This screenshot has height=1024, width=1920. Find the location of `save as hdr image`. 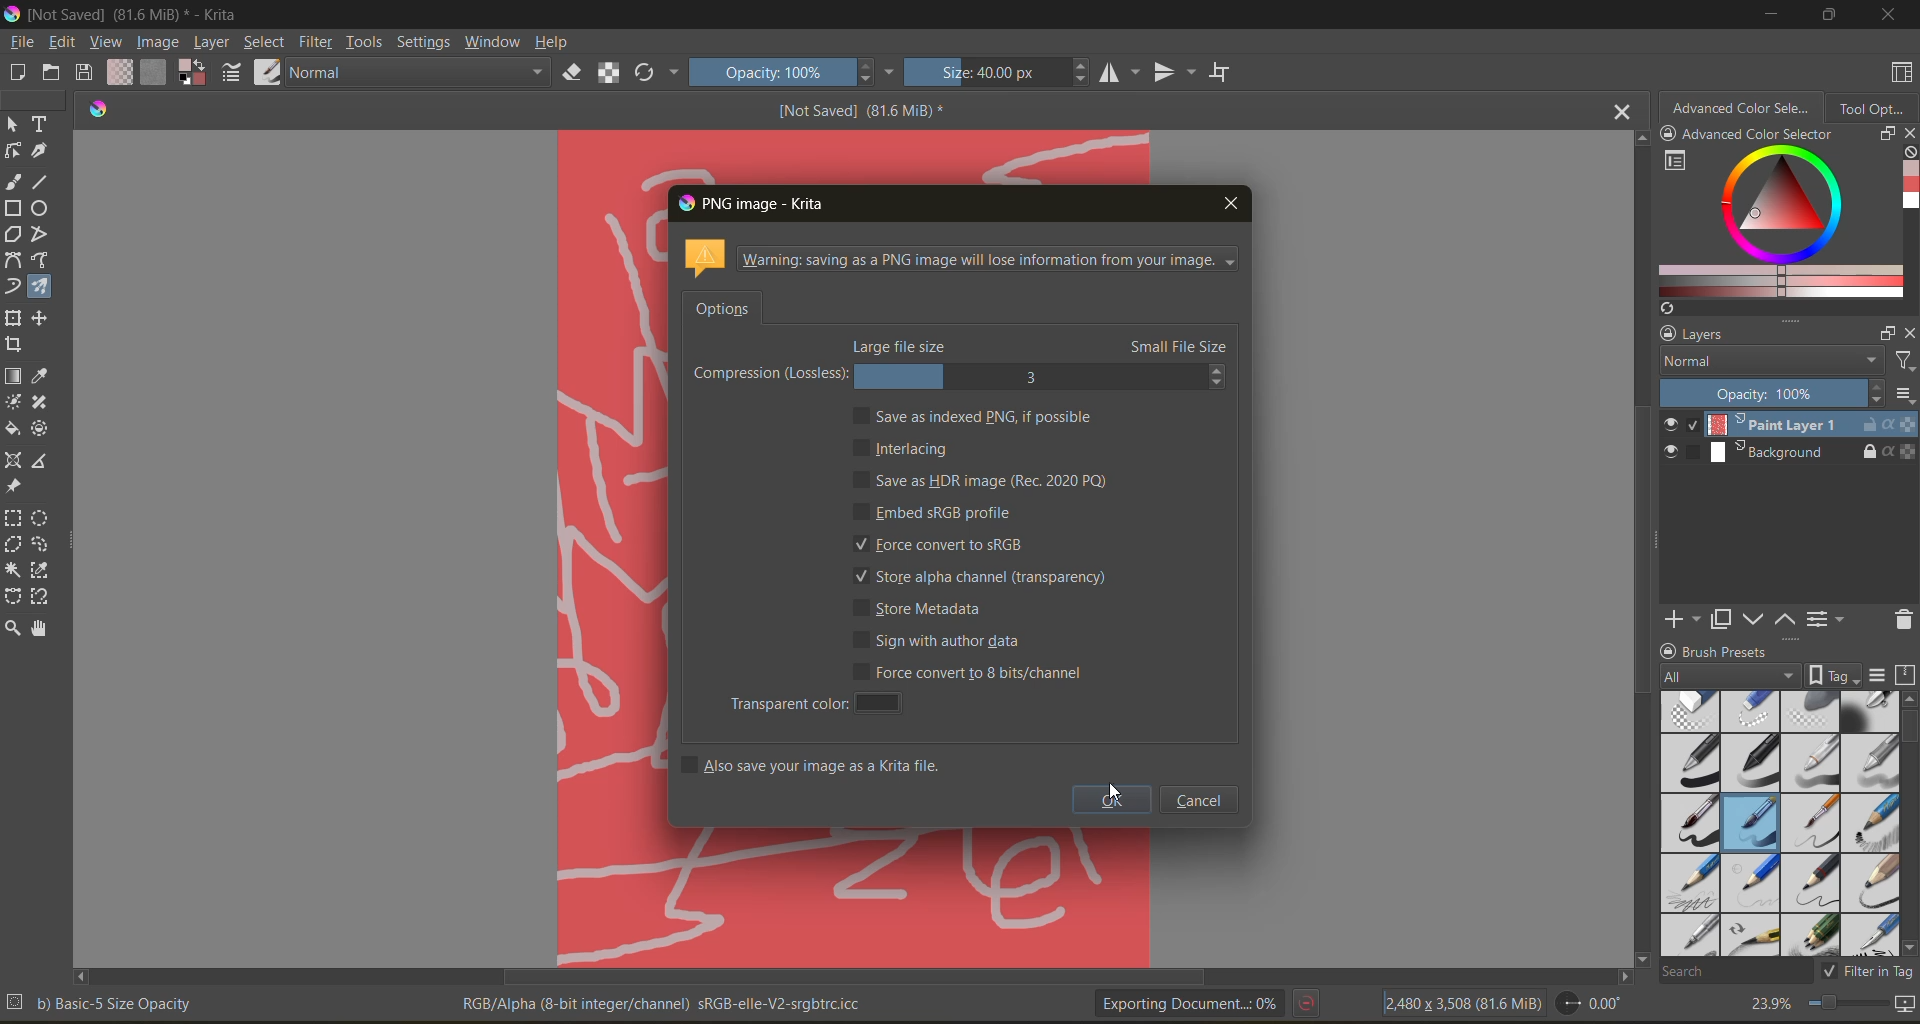

save as hdr image is located at coordinates (987, 481).